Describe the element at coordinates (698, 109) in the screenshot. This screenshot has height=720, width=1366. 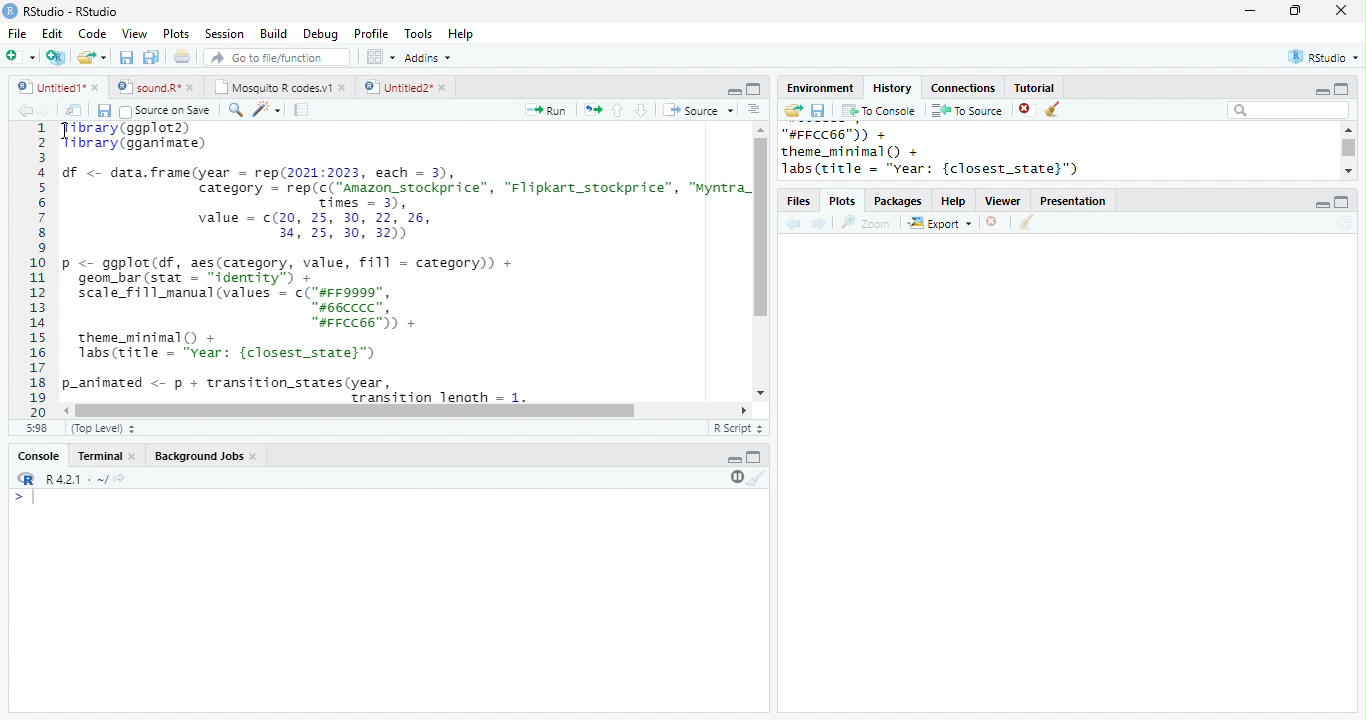
I see `Source` at that location.